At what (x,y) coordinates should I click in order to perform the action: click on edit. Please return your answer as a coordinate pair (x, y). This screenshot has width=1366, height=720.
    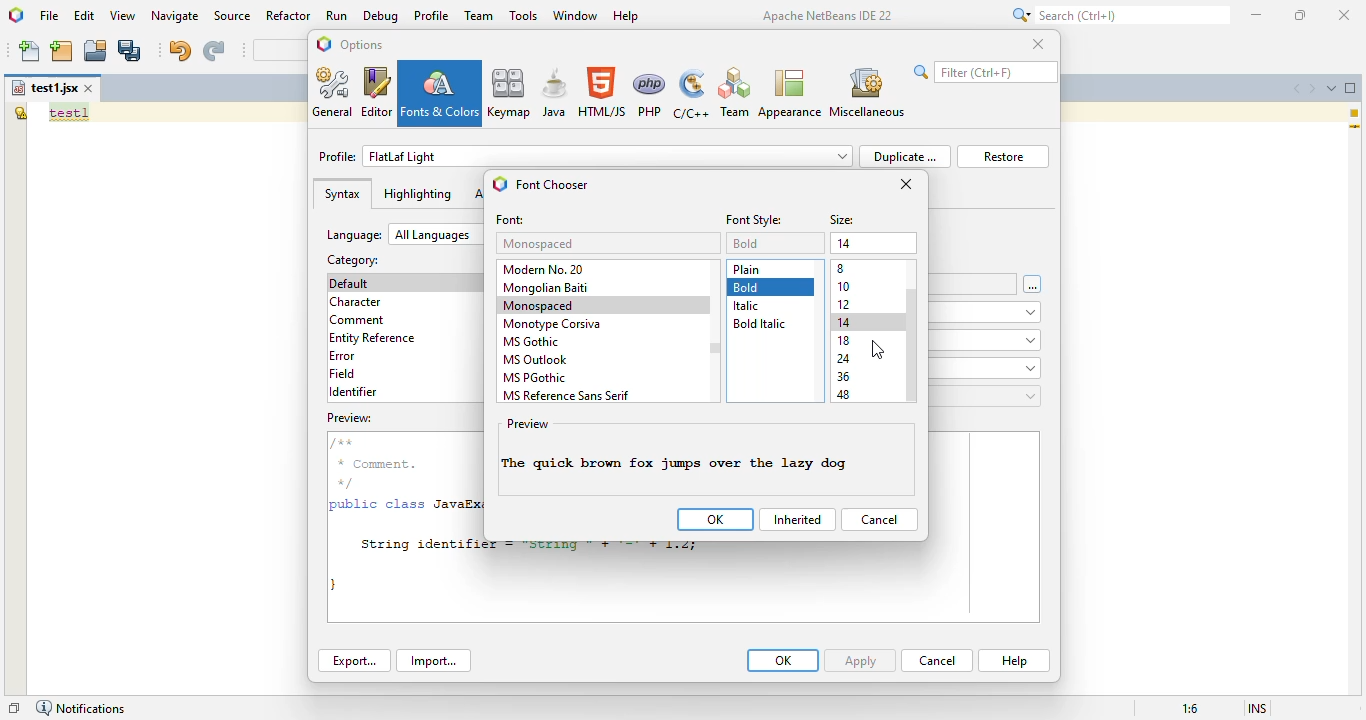
    Looking at the image, I should click on (85, 15).